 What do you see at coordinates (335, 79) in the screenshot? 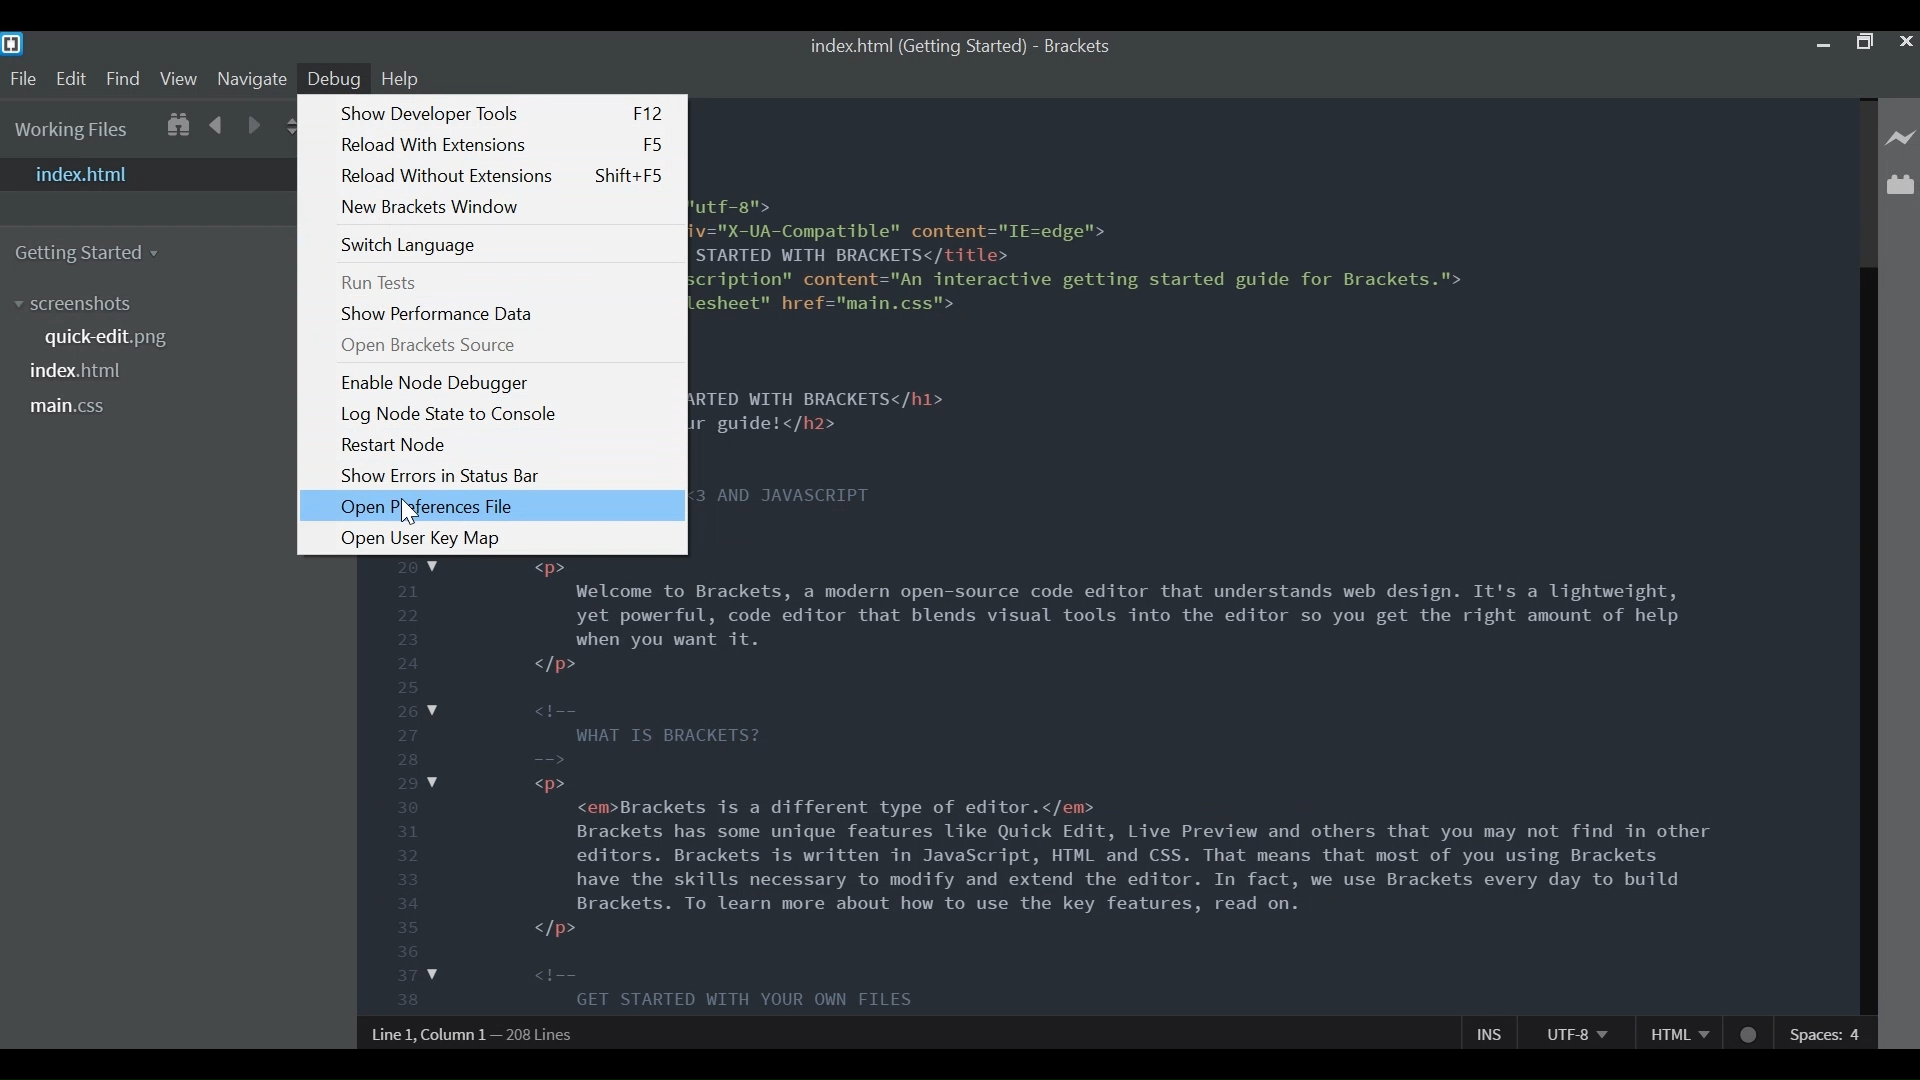
I see `Debug` at bounding box center [335, 79].